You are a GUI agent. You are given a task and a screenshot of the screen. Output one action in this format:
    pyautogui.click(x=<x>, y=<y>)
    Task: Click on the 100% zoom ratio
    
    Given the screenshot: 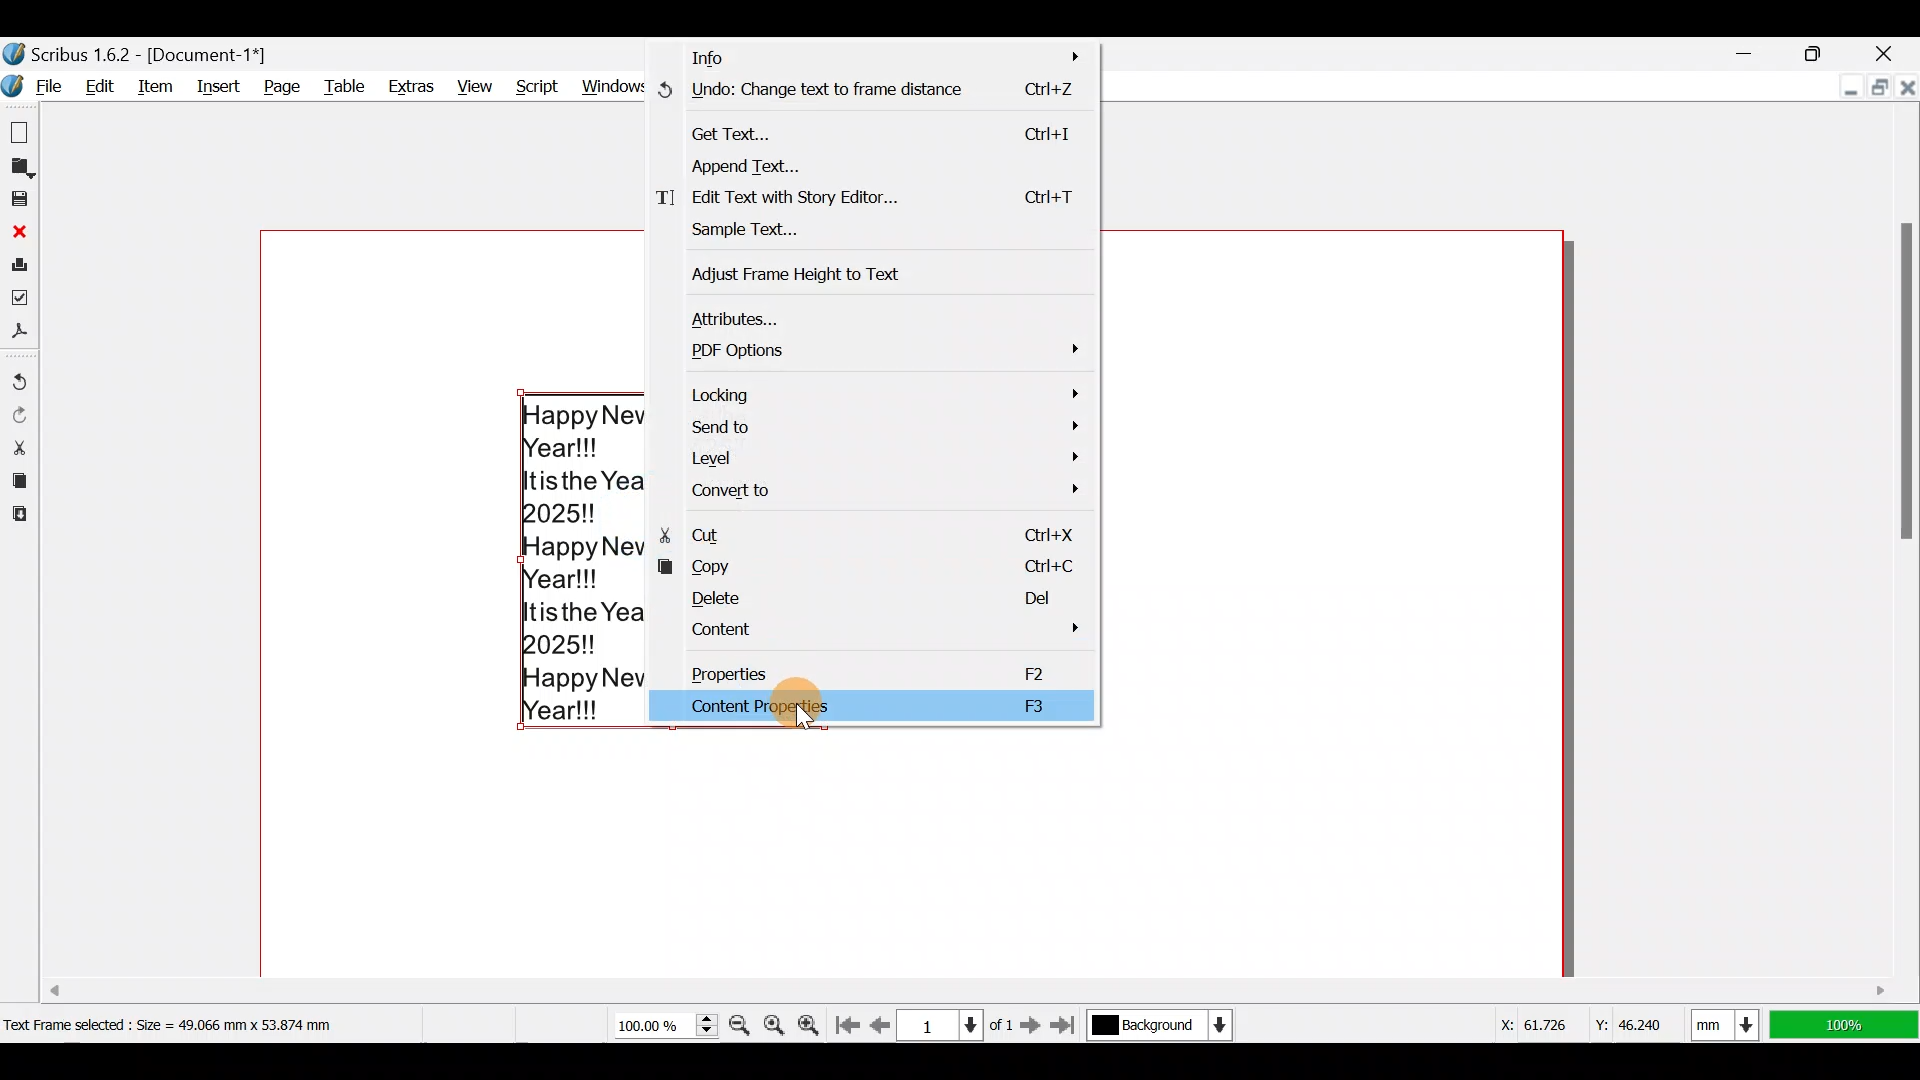 What is the action you would take?
    pyautogui.click(x=1848, y=1025)
    